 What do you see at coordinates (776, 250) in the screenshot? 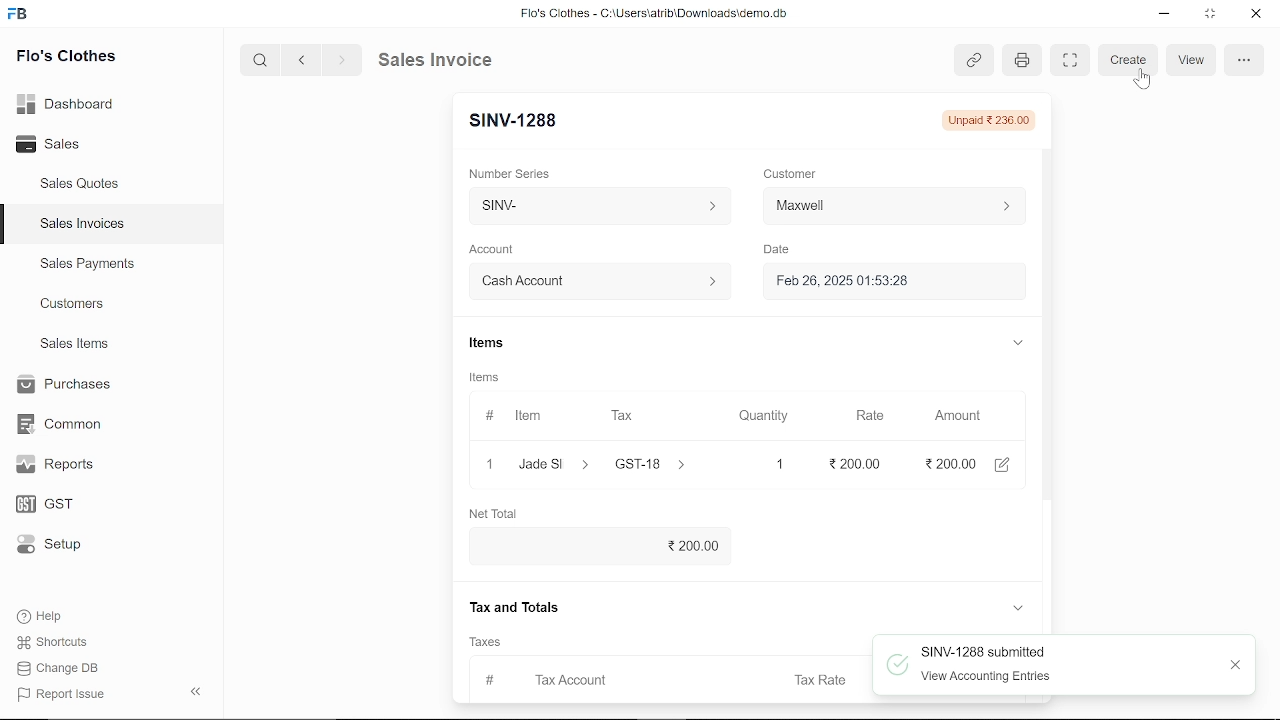
I see `Date` at bounding box center [776, 250].